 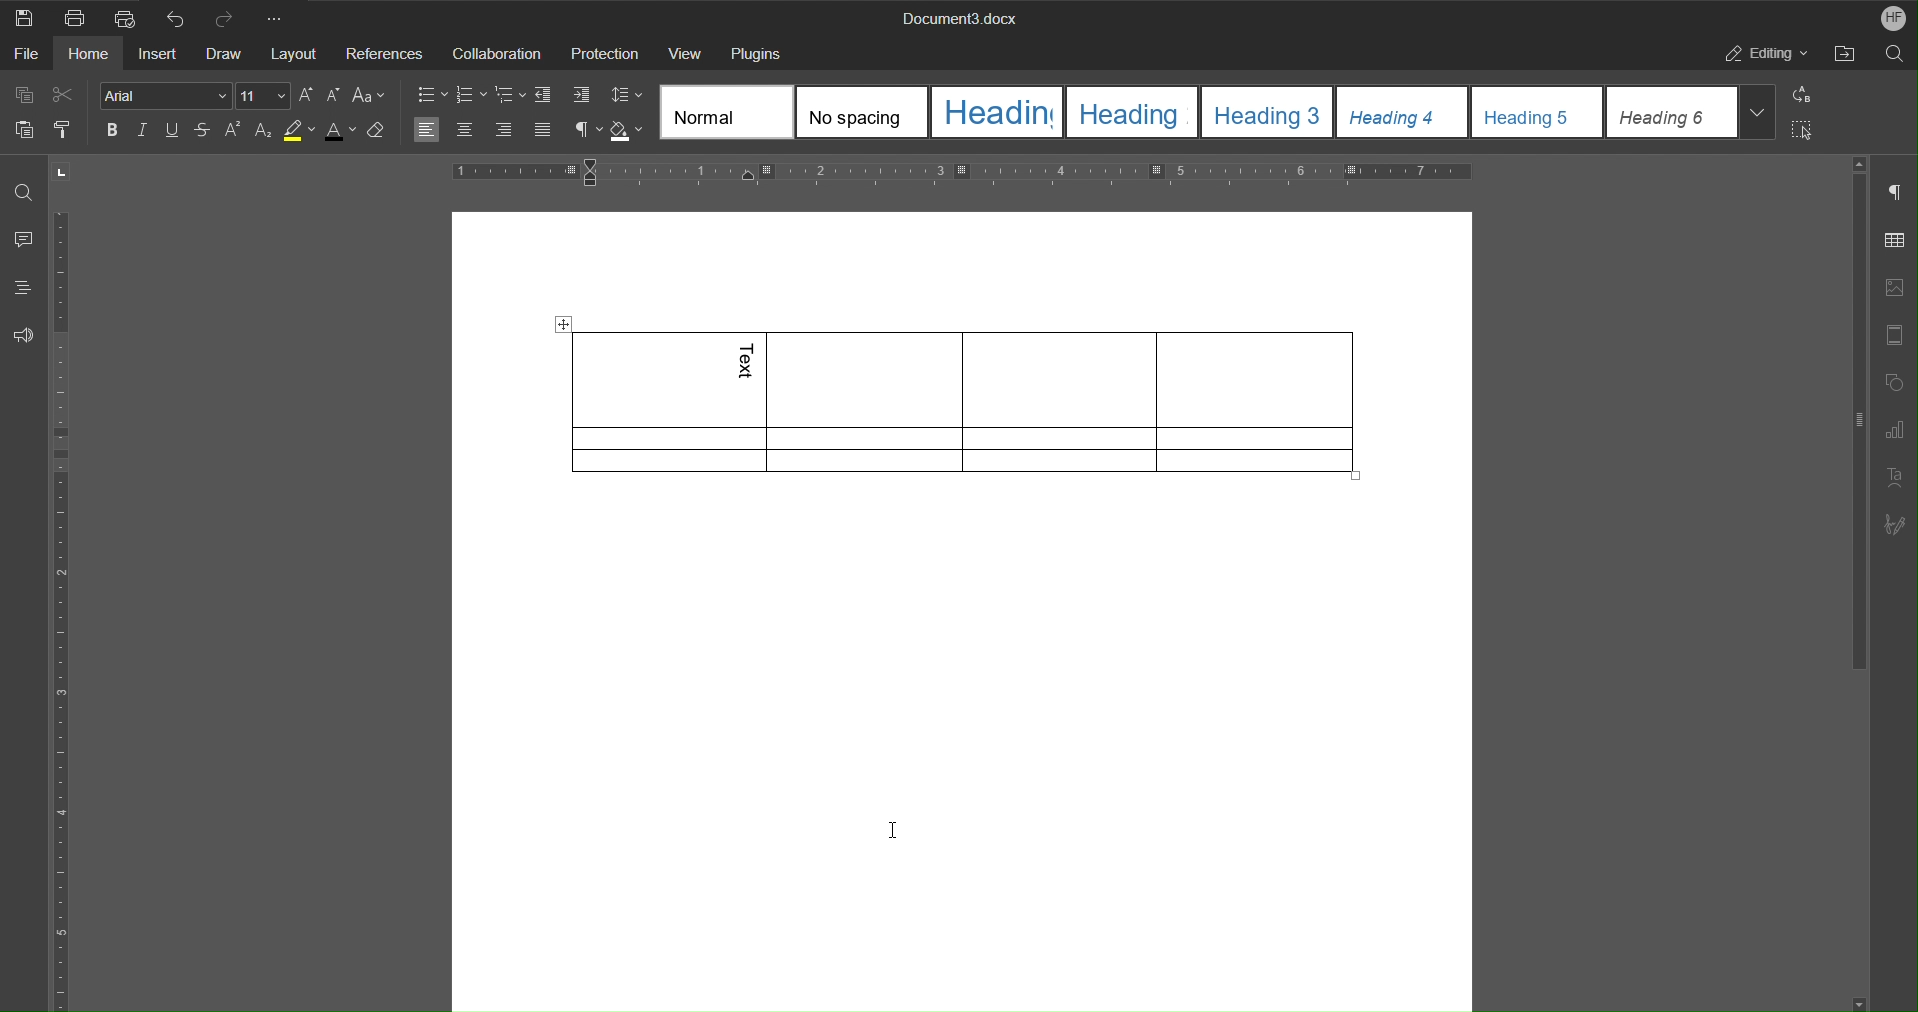 I want to click on Subscript, so click(x=262, y=129).